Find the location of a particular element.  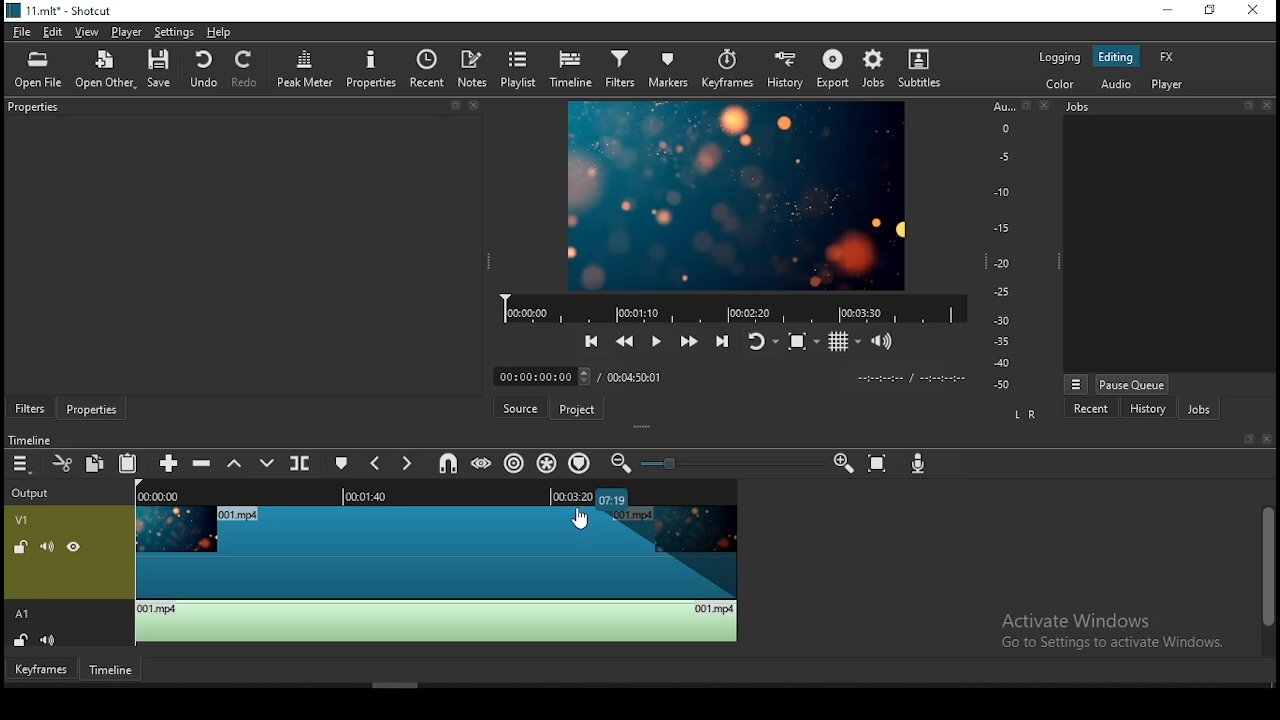

11.mlt* -shotcut is located at coordinates (63, 12).